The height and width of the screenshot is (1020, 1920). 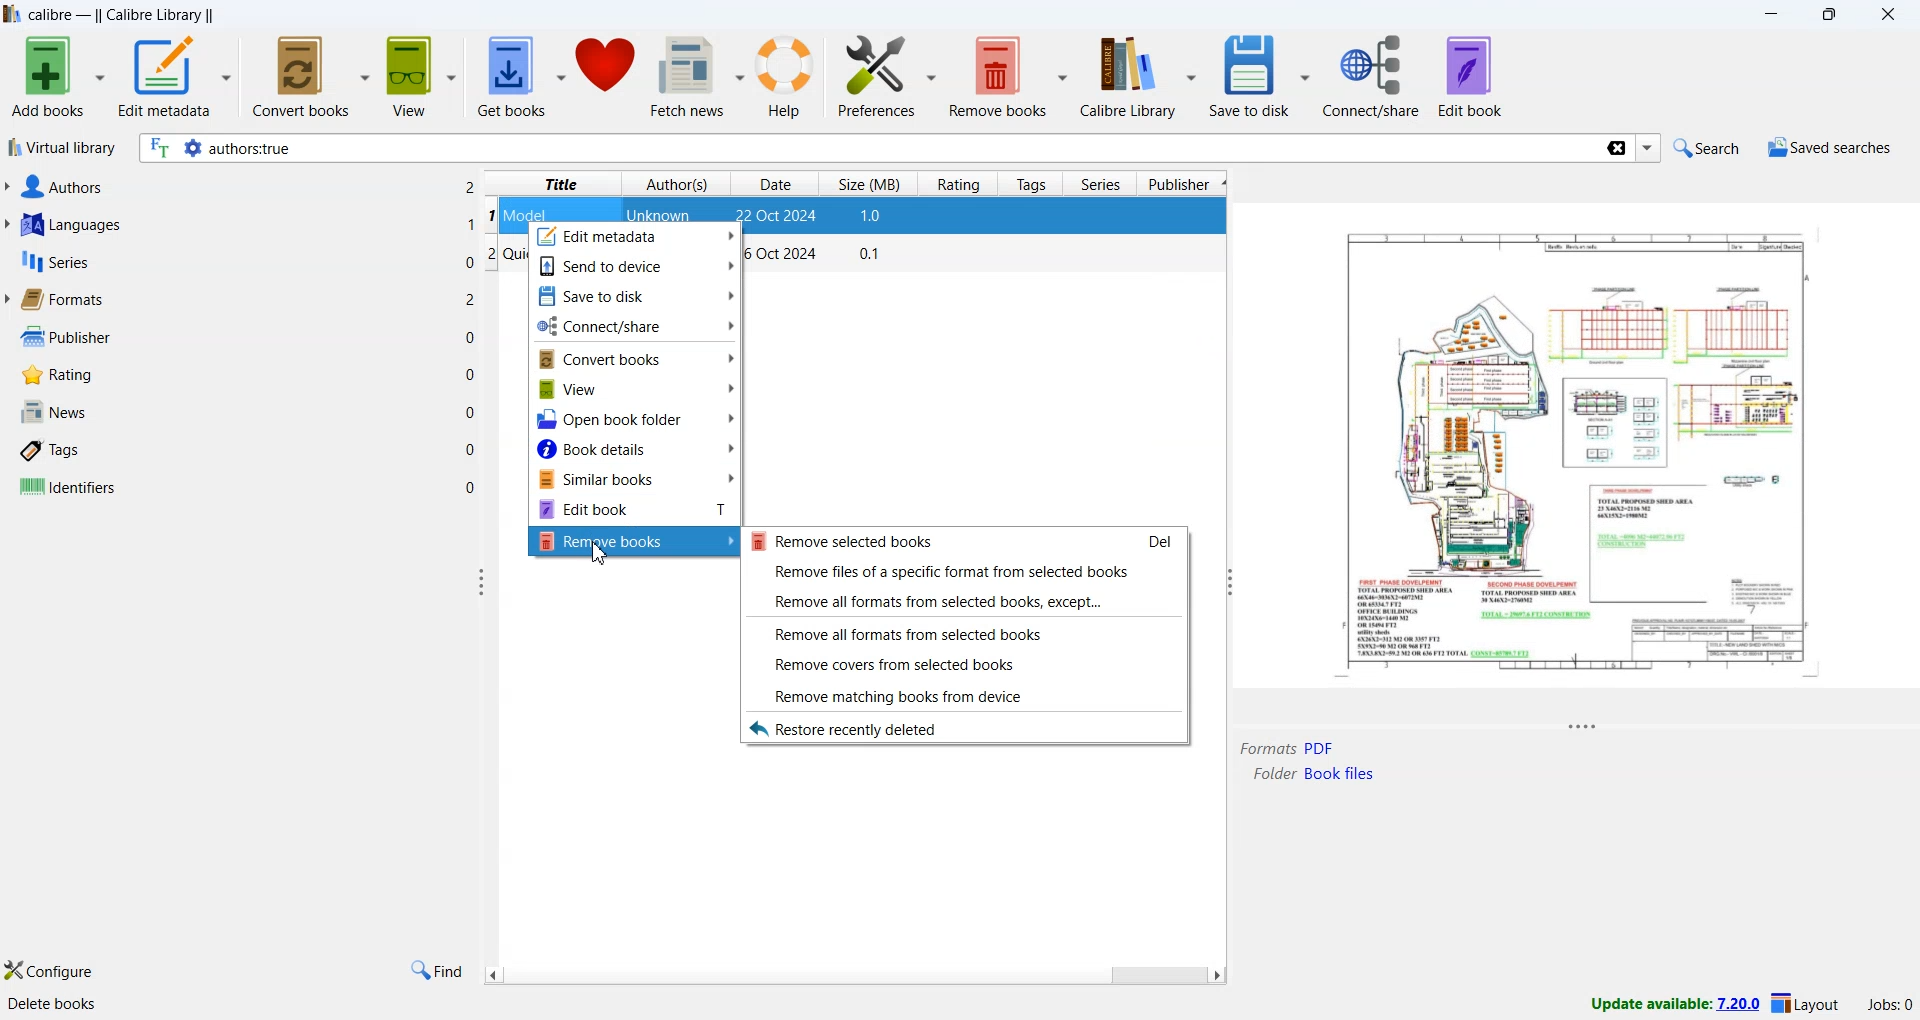 What do you see at coordinates (964, 571) in the screenshot?
I see `Remove files of a specific format from selected books` at bounding box center [964, 571].